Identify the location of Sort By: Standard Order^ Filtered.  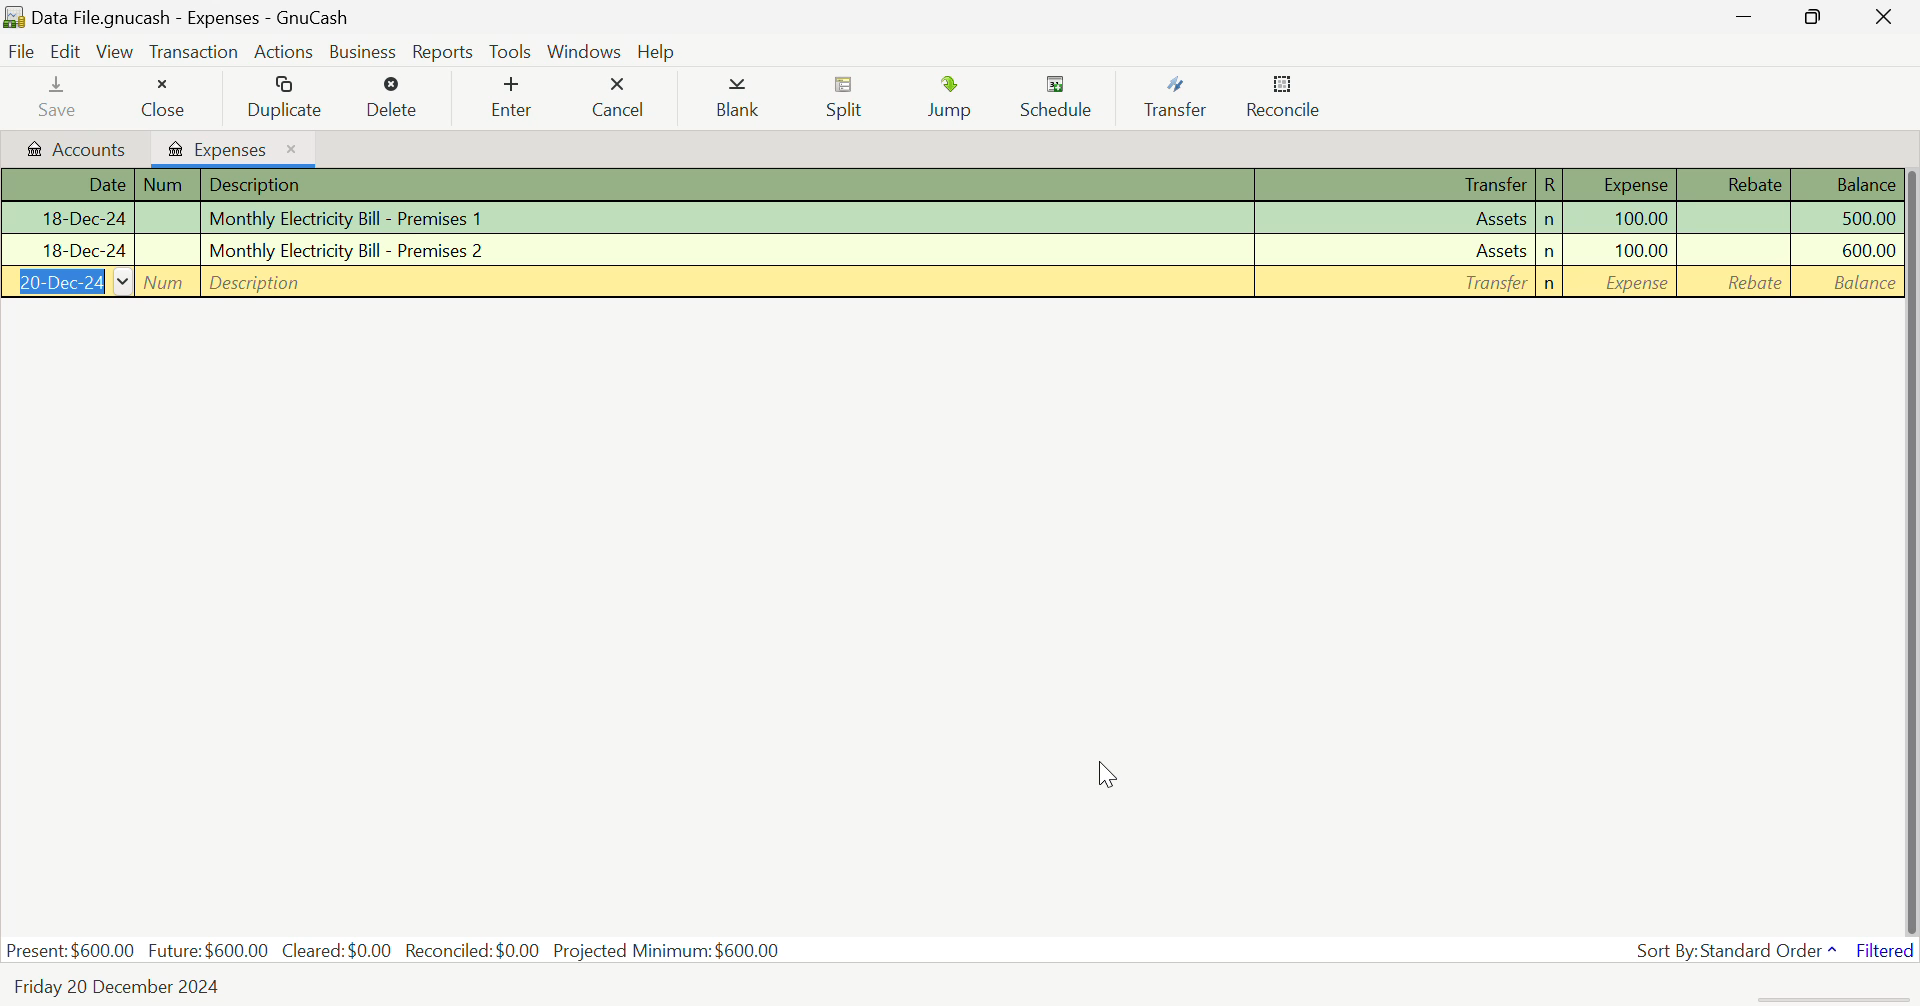
(1772, 949).